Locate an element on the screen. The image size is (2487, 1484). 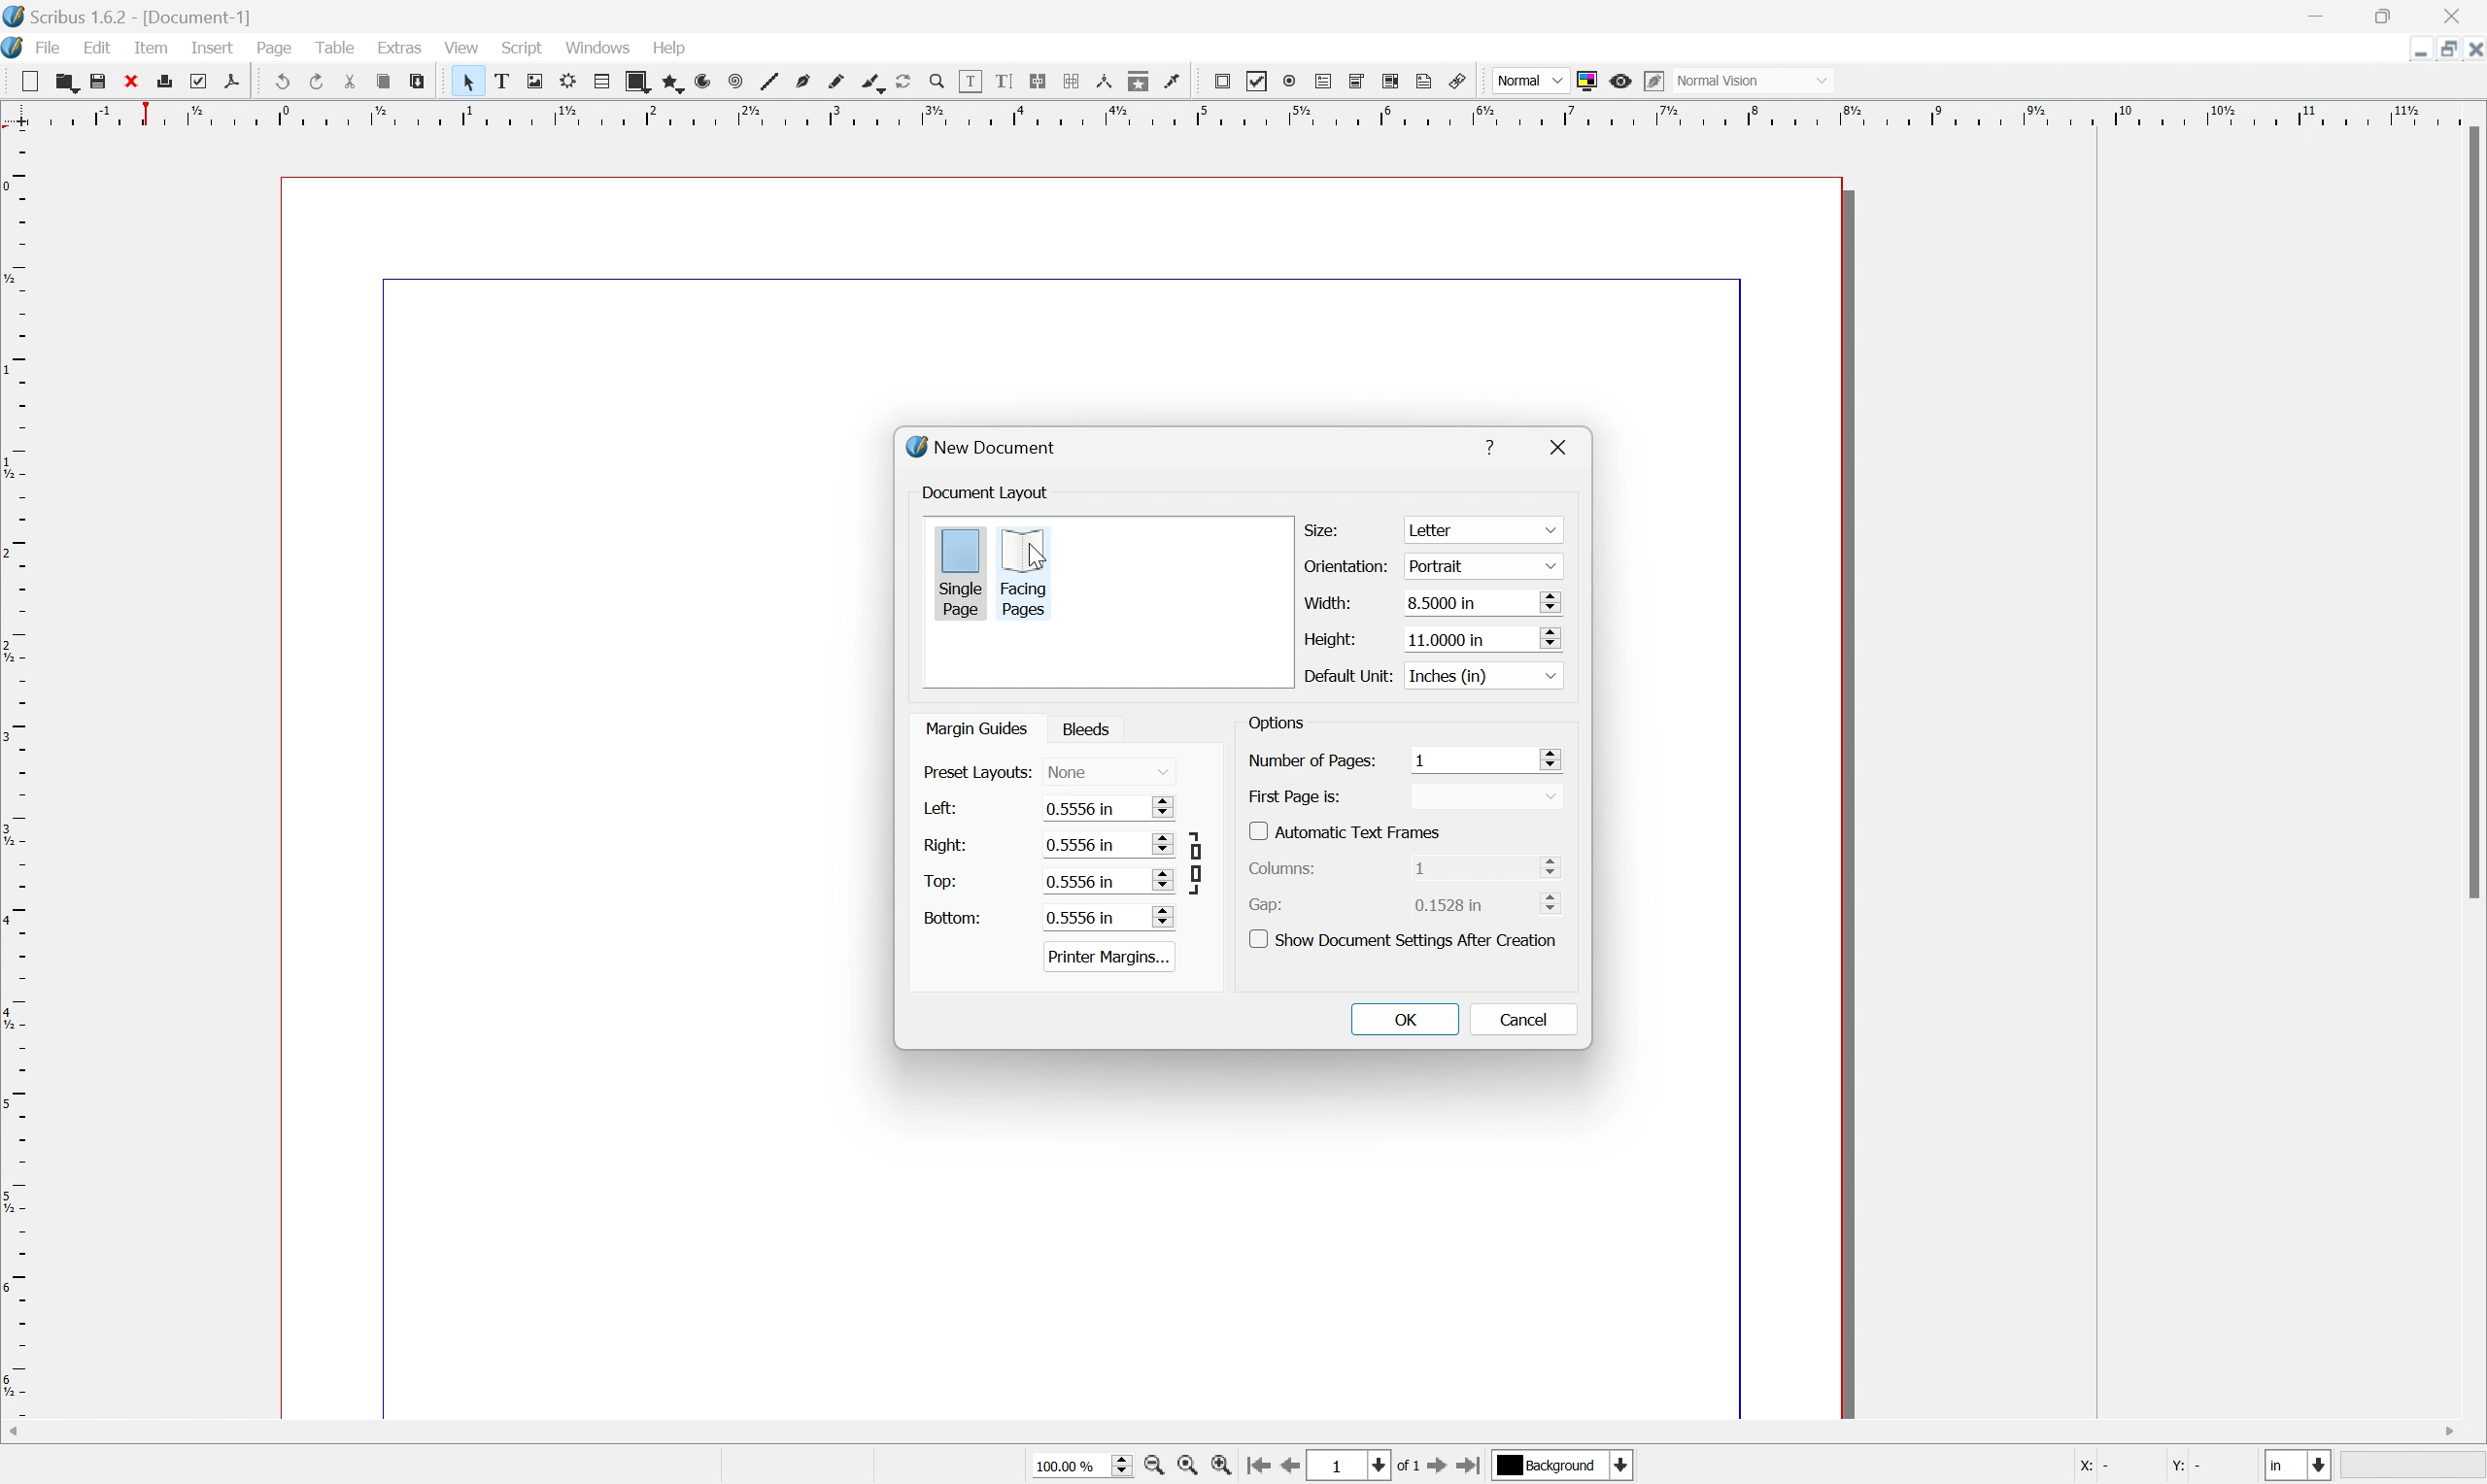
Background is located at coordinates (1564, 1466).